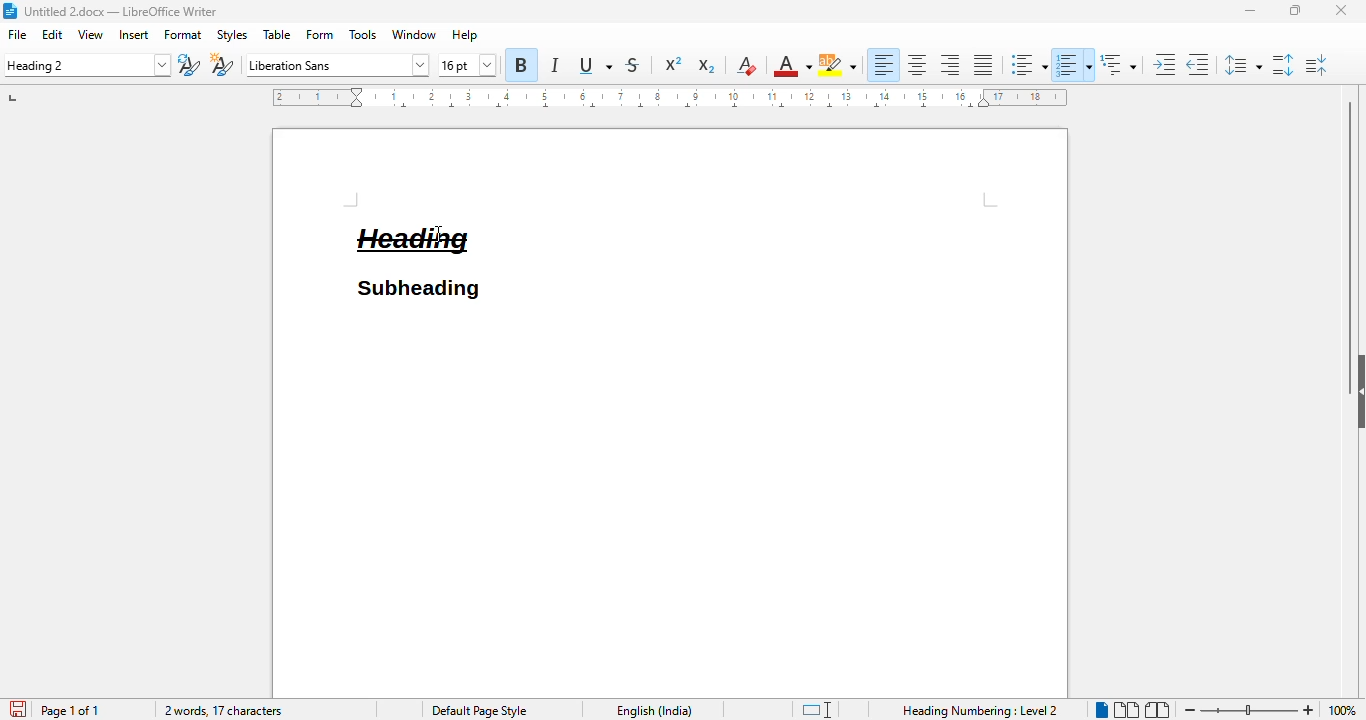  I want to click on Document, so click(416, 175).